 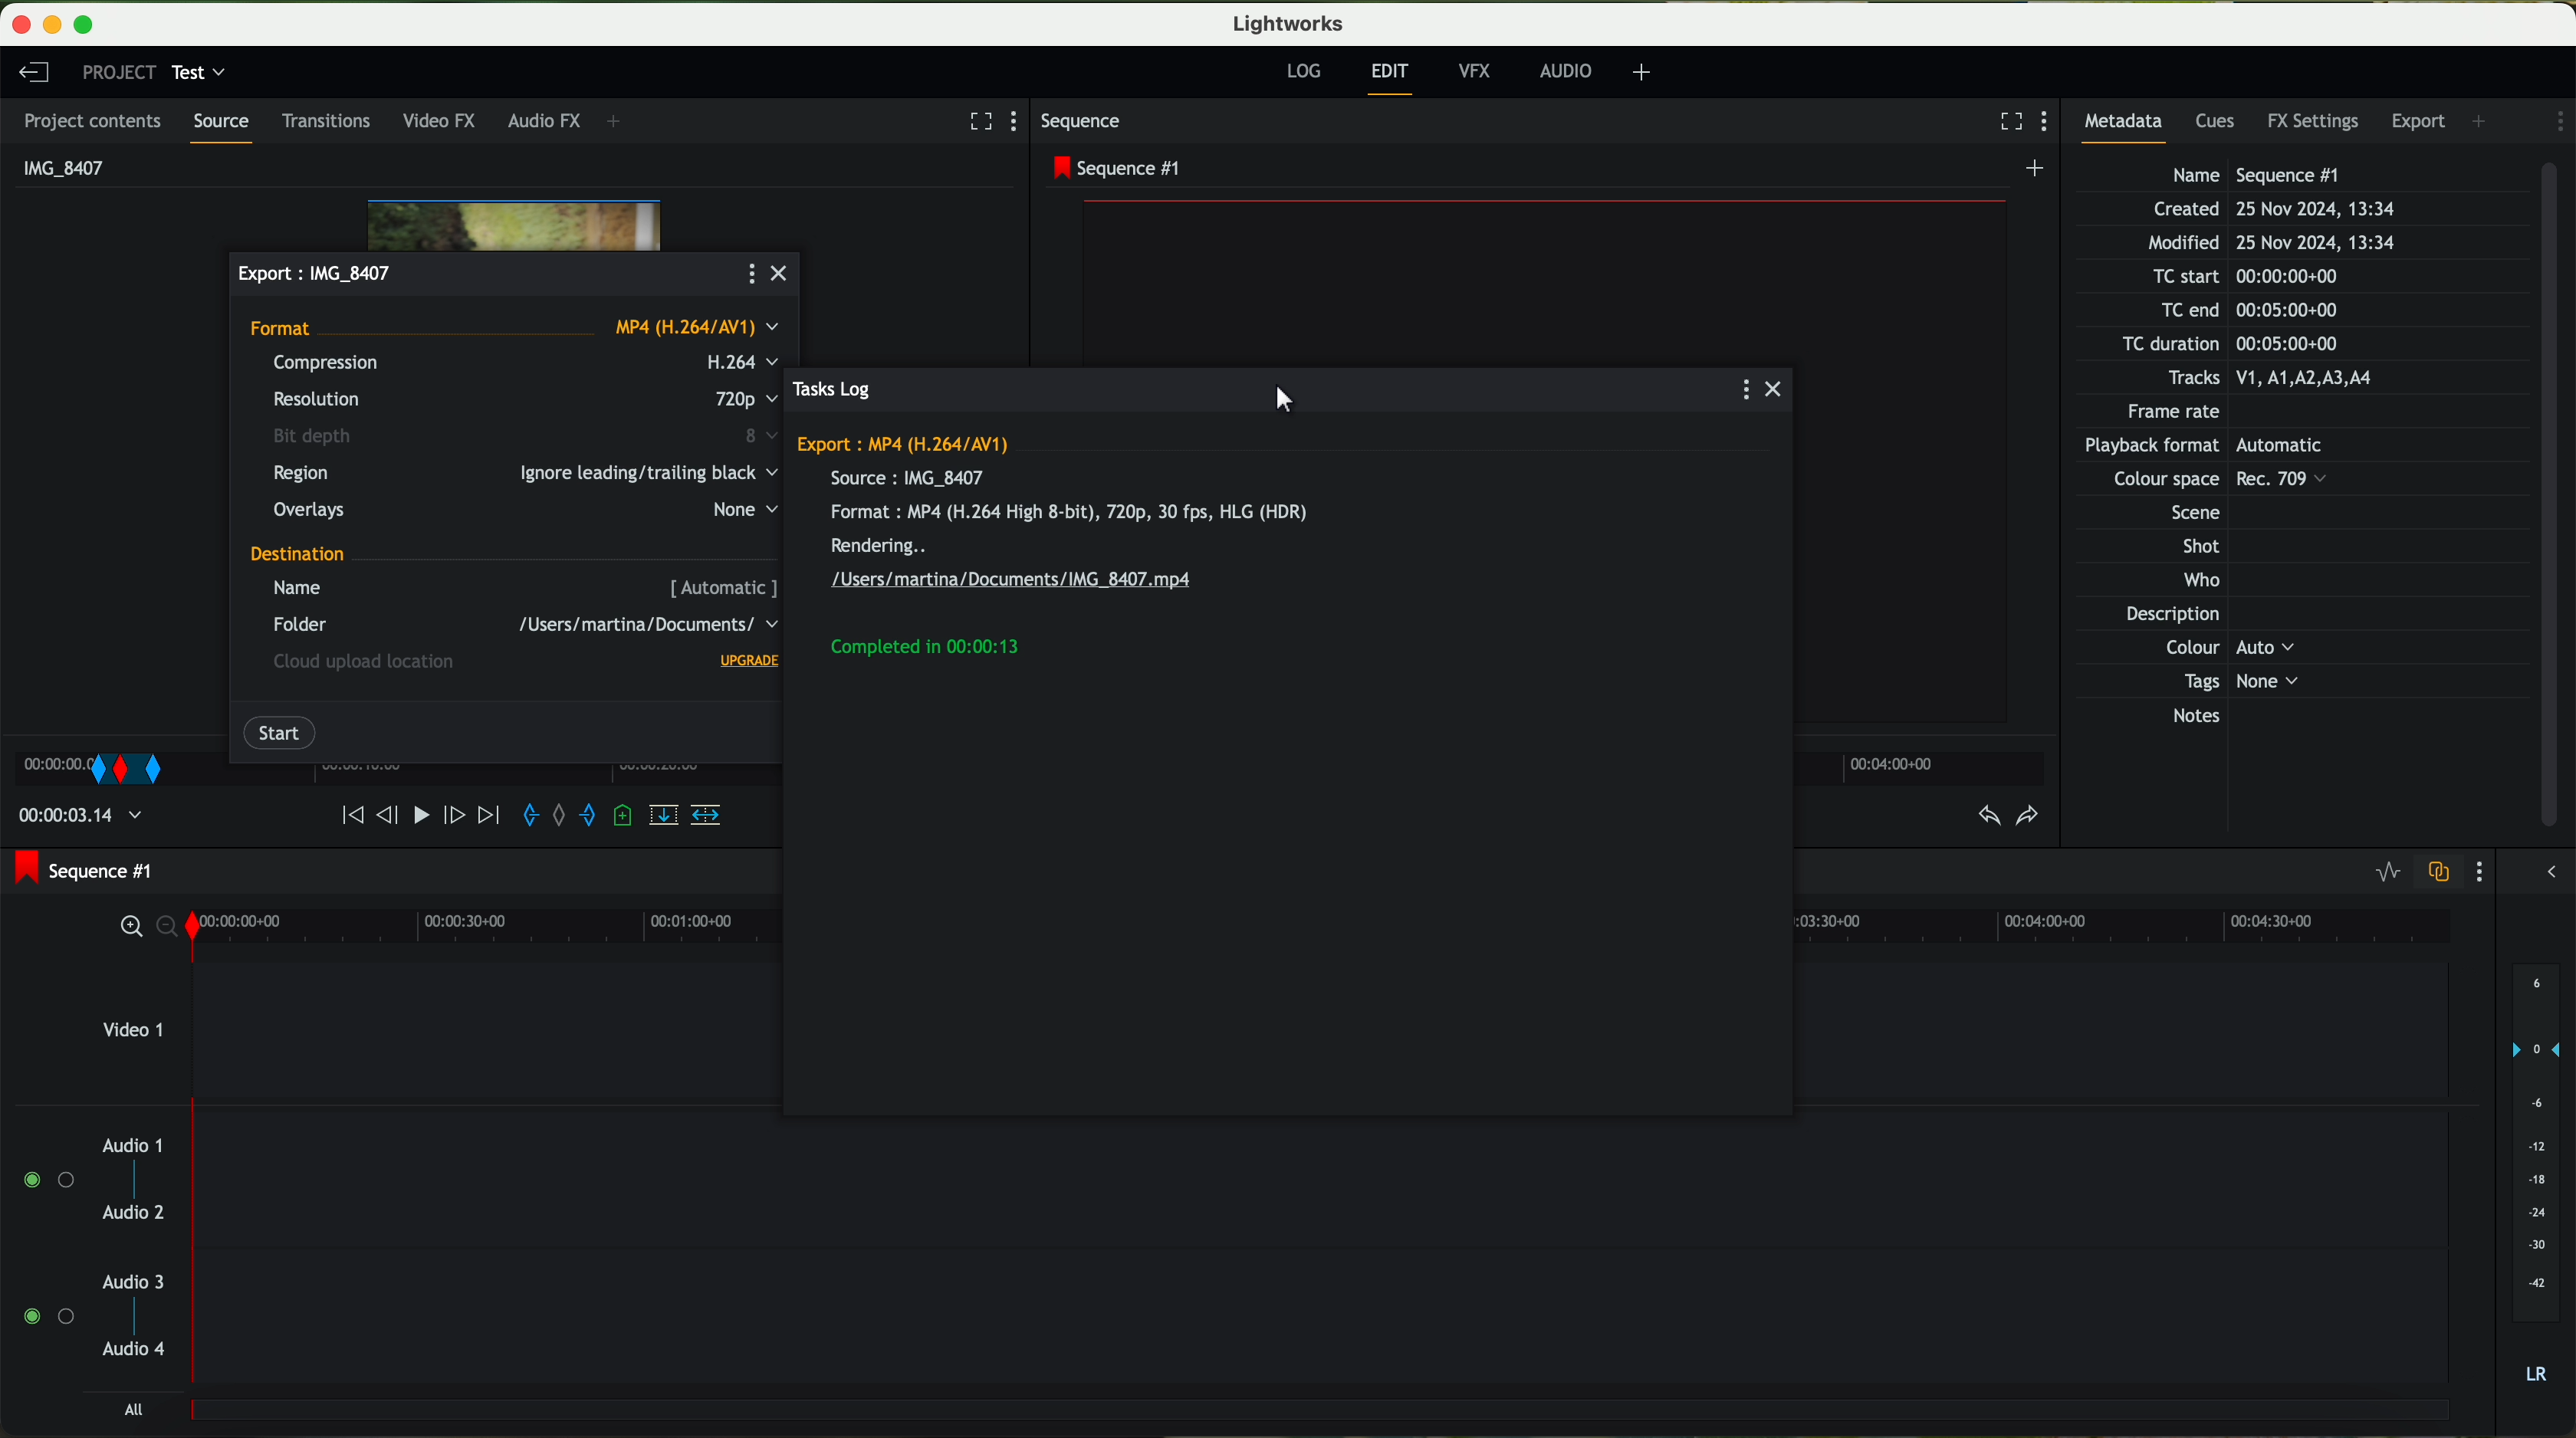 I want to click on add a cue at the current position, so click(x=1657, y=817).